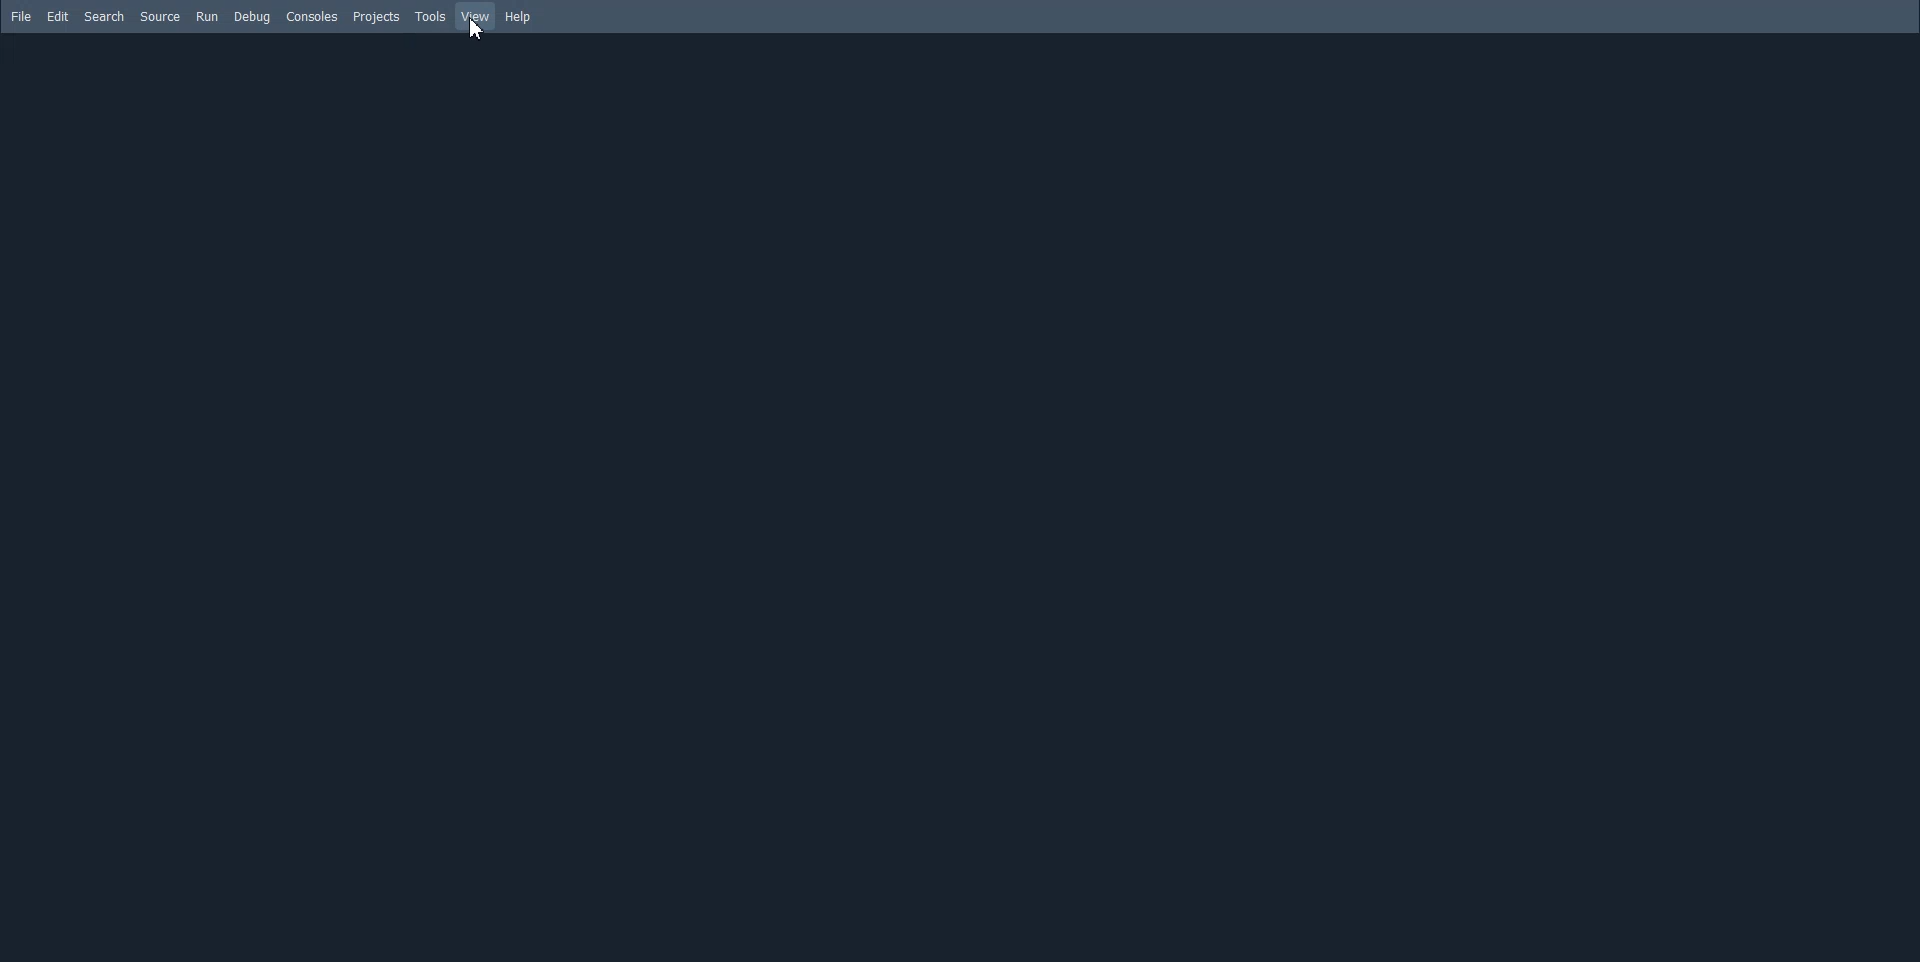  I want to click on Edit, so click(59, 16).